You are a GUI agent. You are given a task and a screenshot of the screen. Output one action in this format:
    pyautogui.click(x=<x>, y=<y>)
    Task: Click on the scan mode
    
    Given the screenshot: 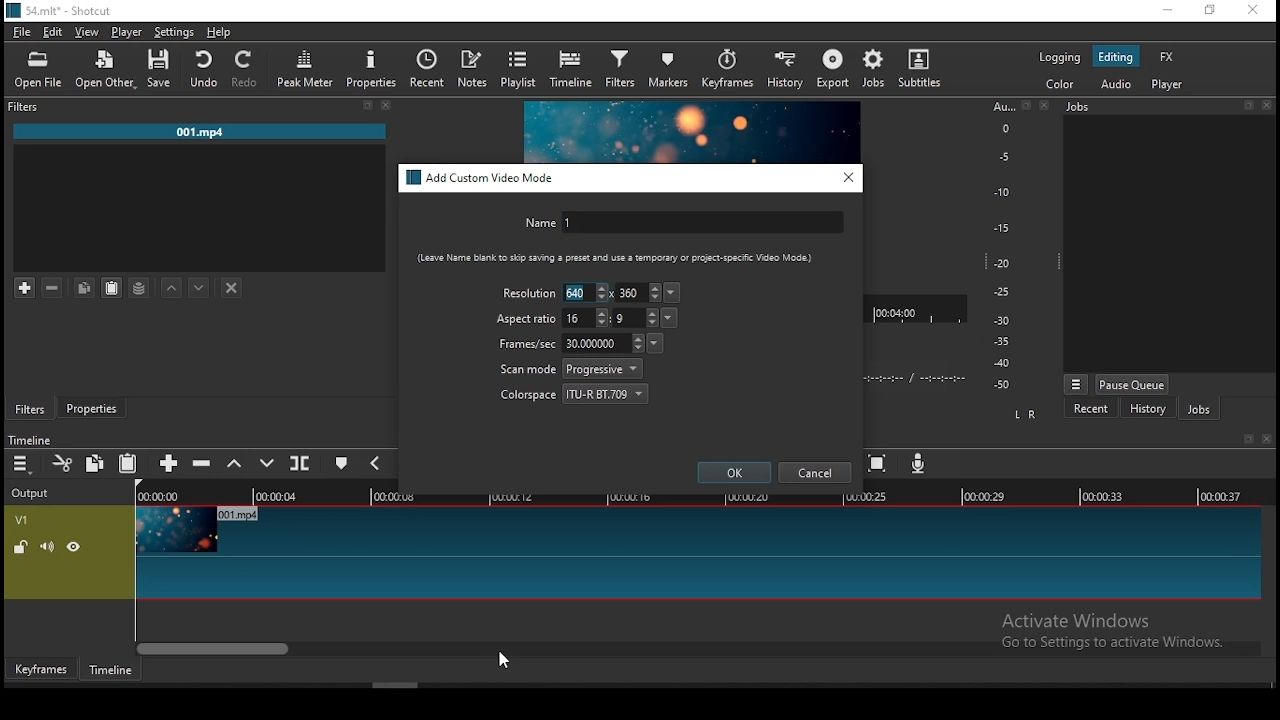 What is the action you would take?
    pyautogui.click(x=571, y=369)
    